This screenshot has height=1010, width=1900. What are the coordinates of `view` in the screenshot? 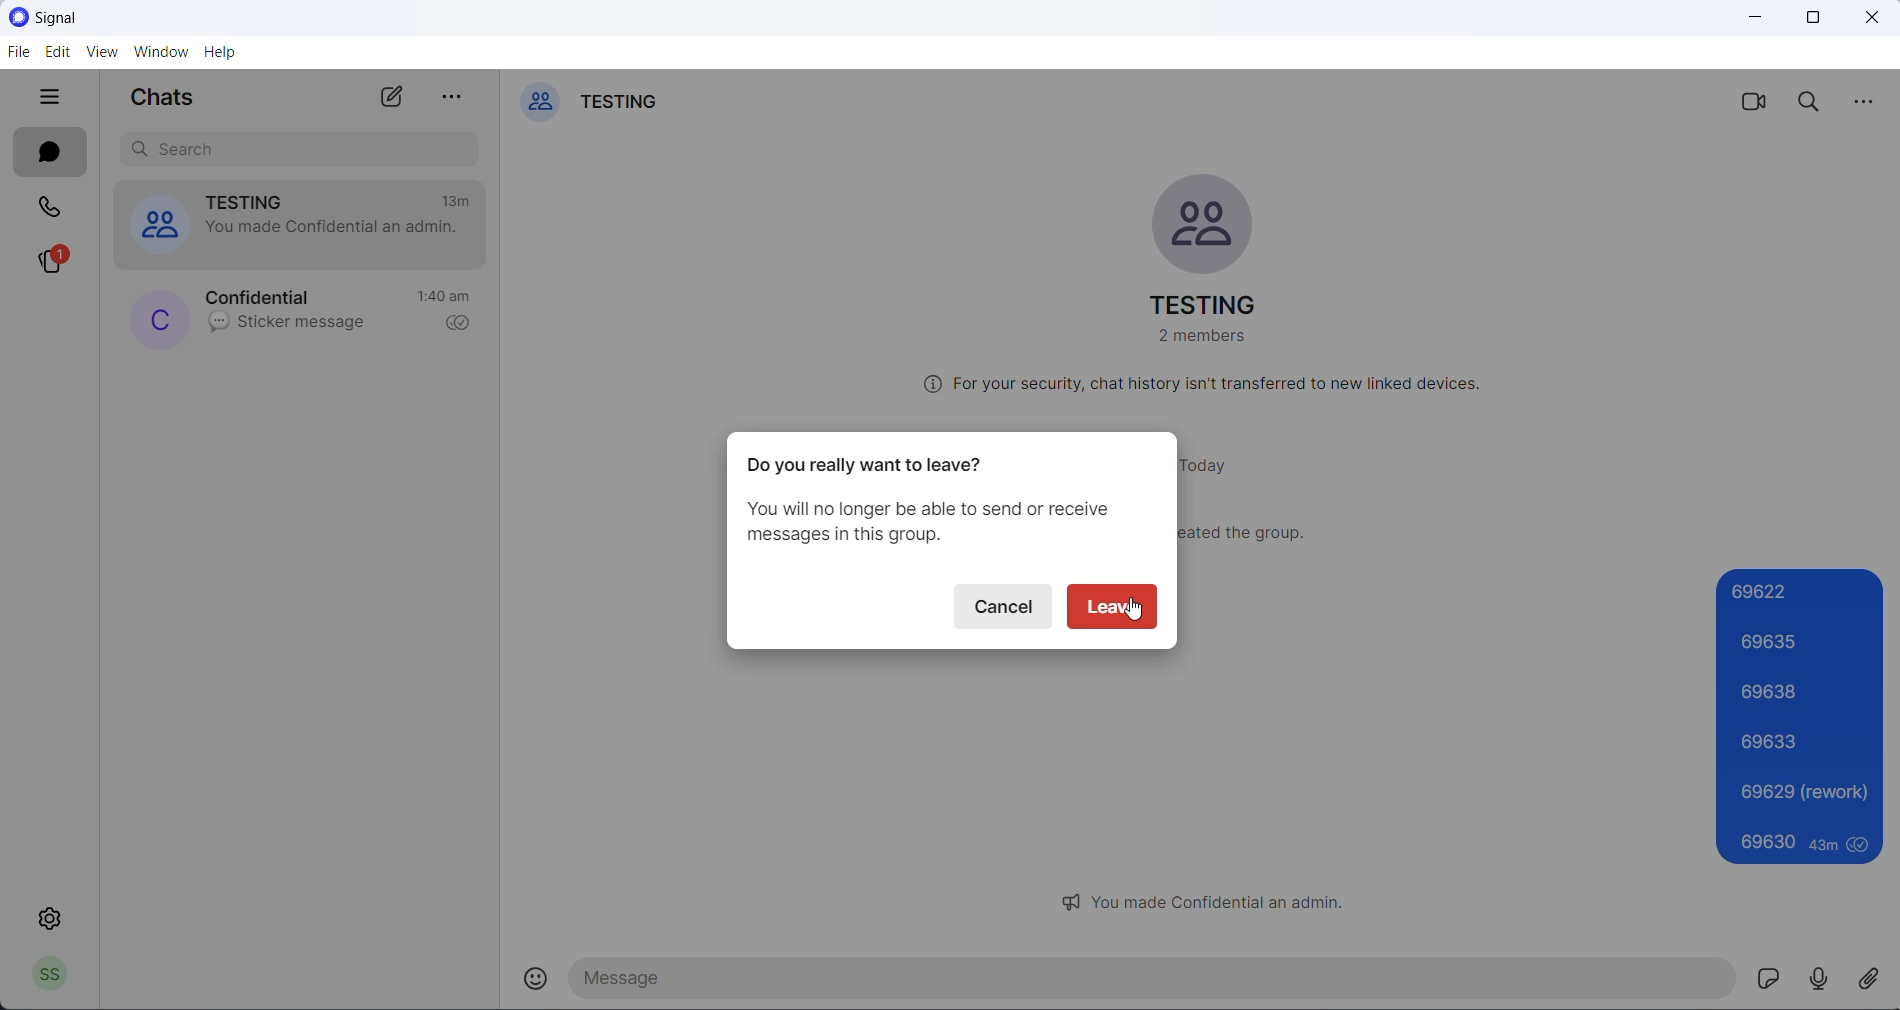 It's located at (100, 55).